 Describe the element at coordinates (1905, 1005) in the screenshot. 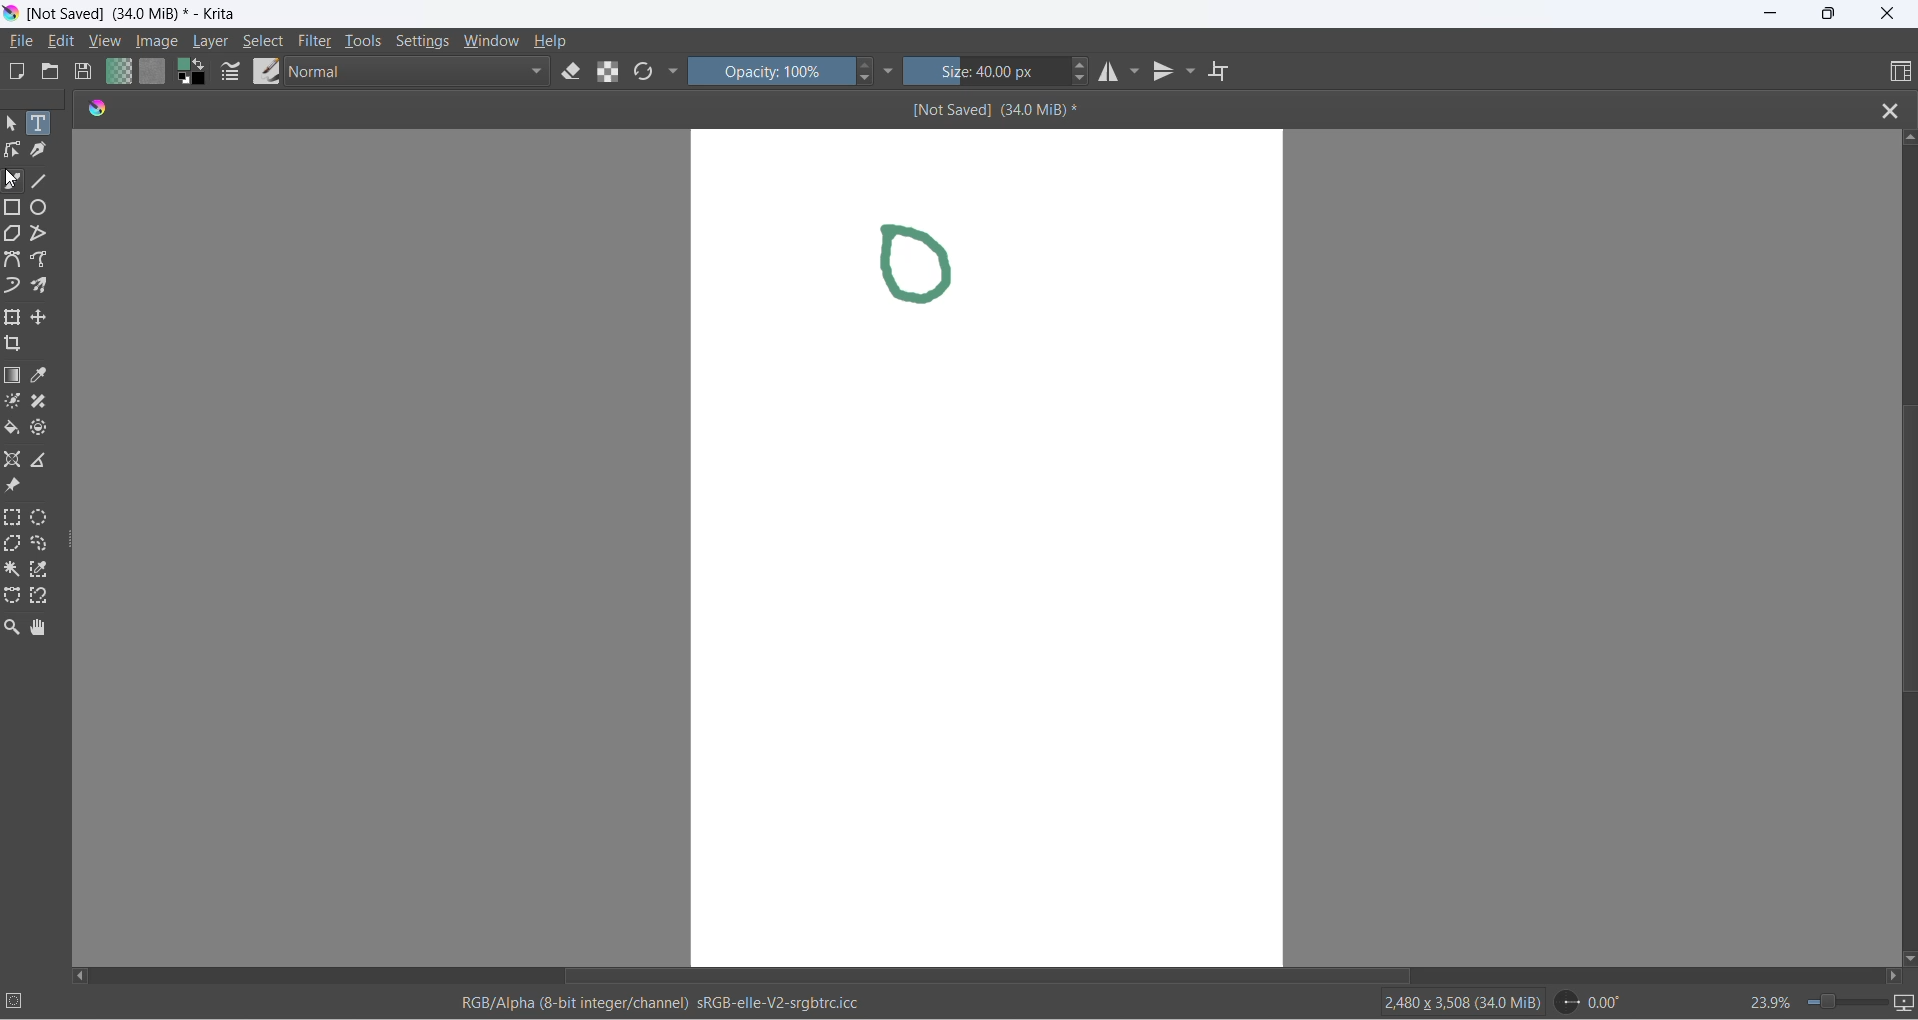

I see `slideshow` at that location.